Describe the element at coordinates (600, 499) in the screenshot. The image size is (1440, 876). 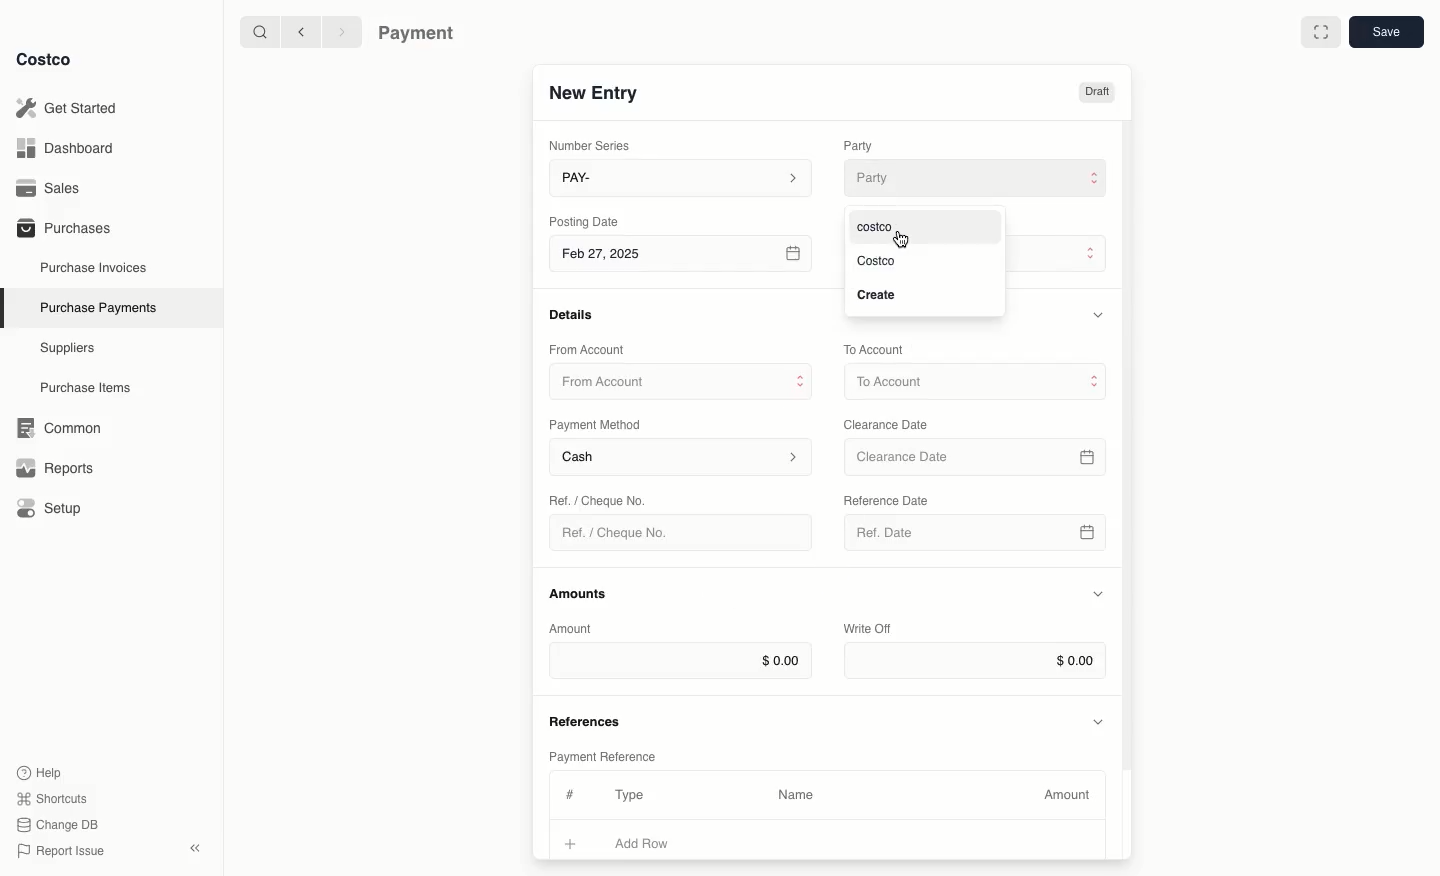
I see `Ret. / Cheque No.` at that location.